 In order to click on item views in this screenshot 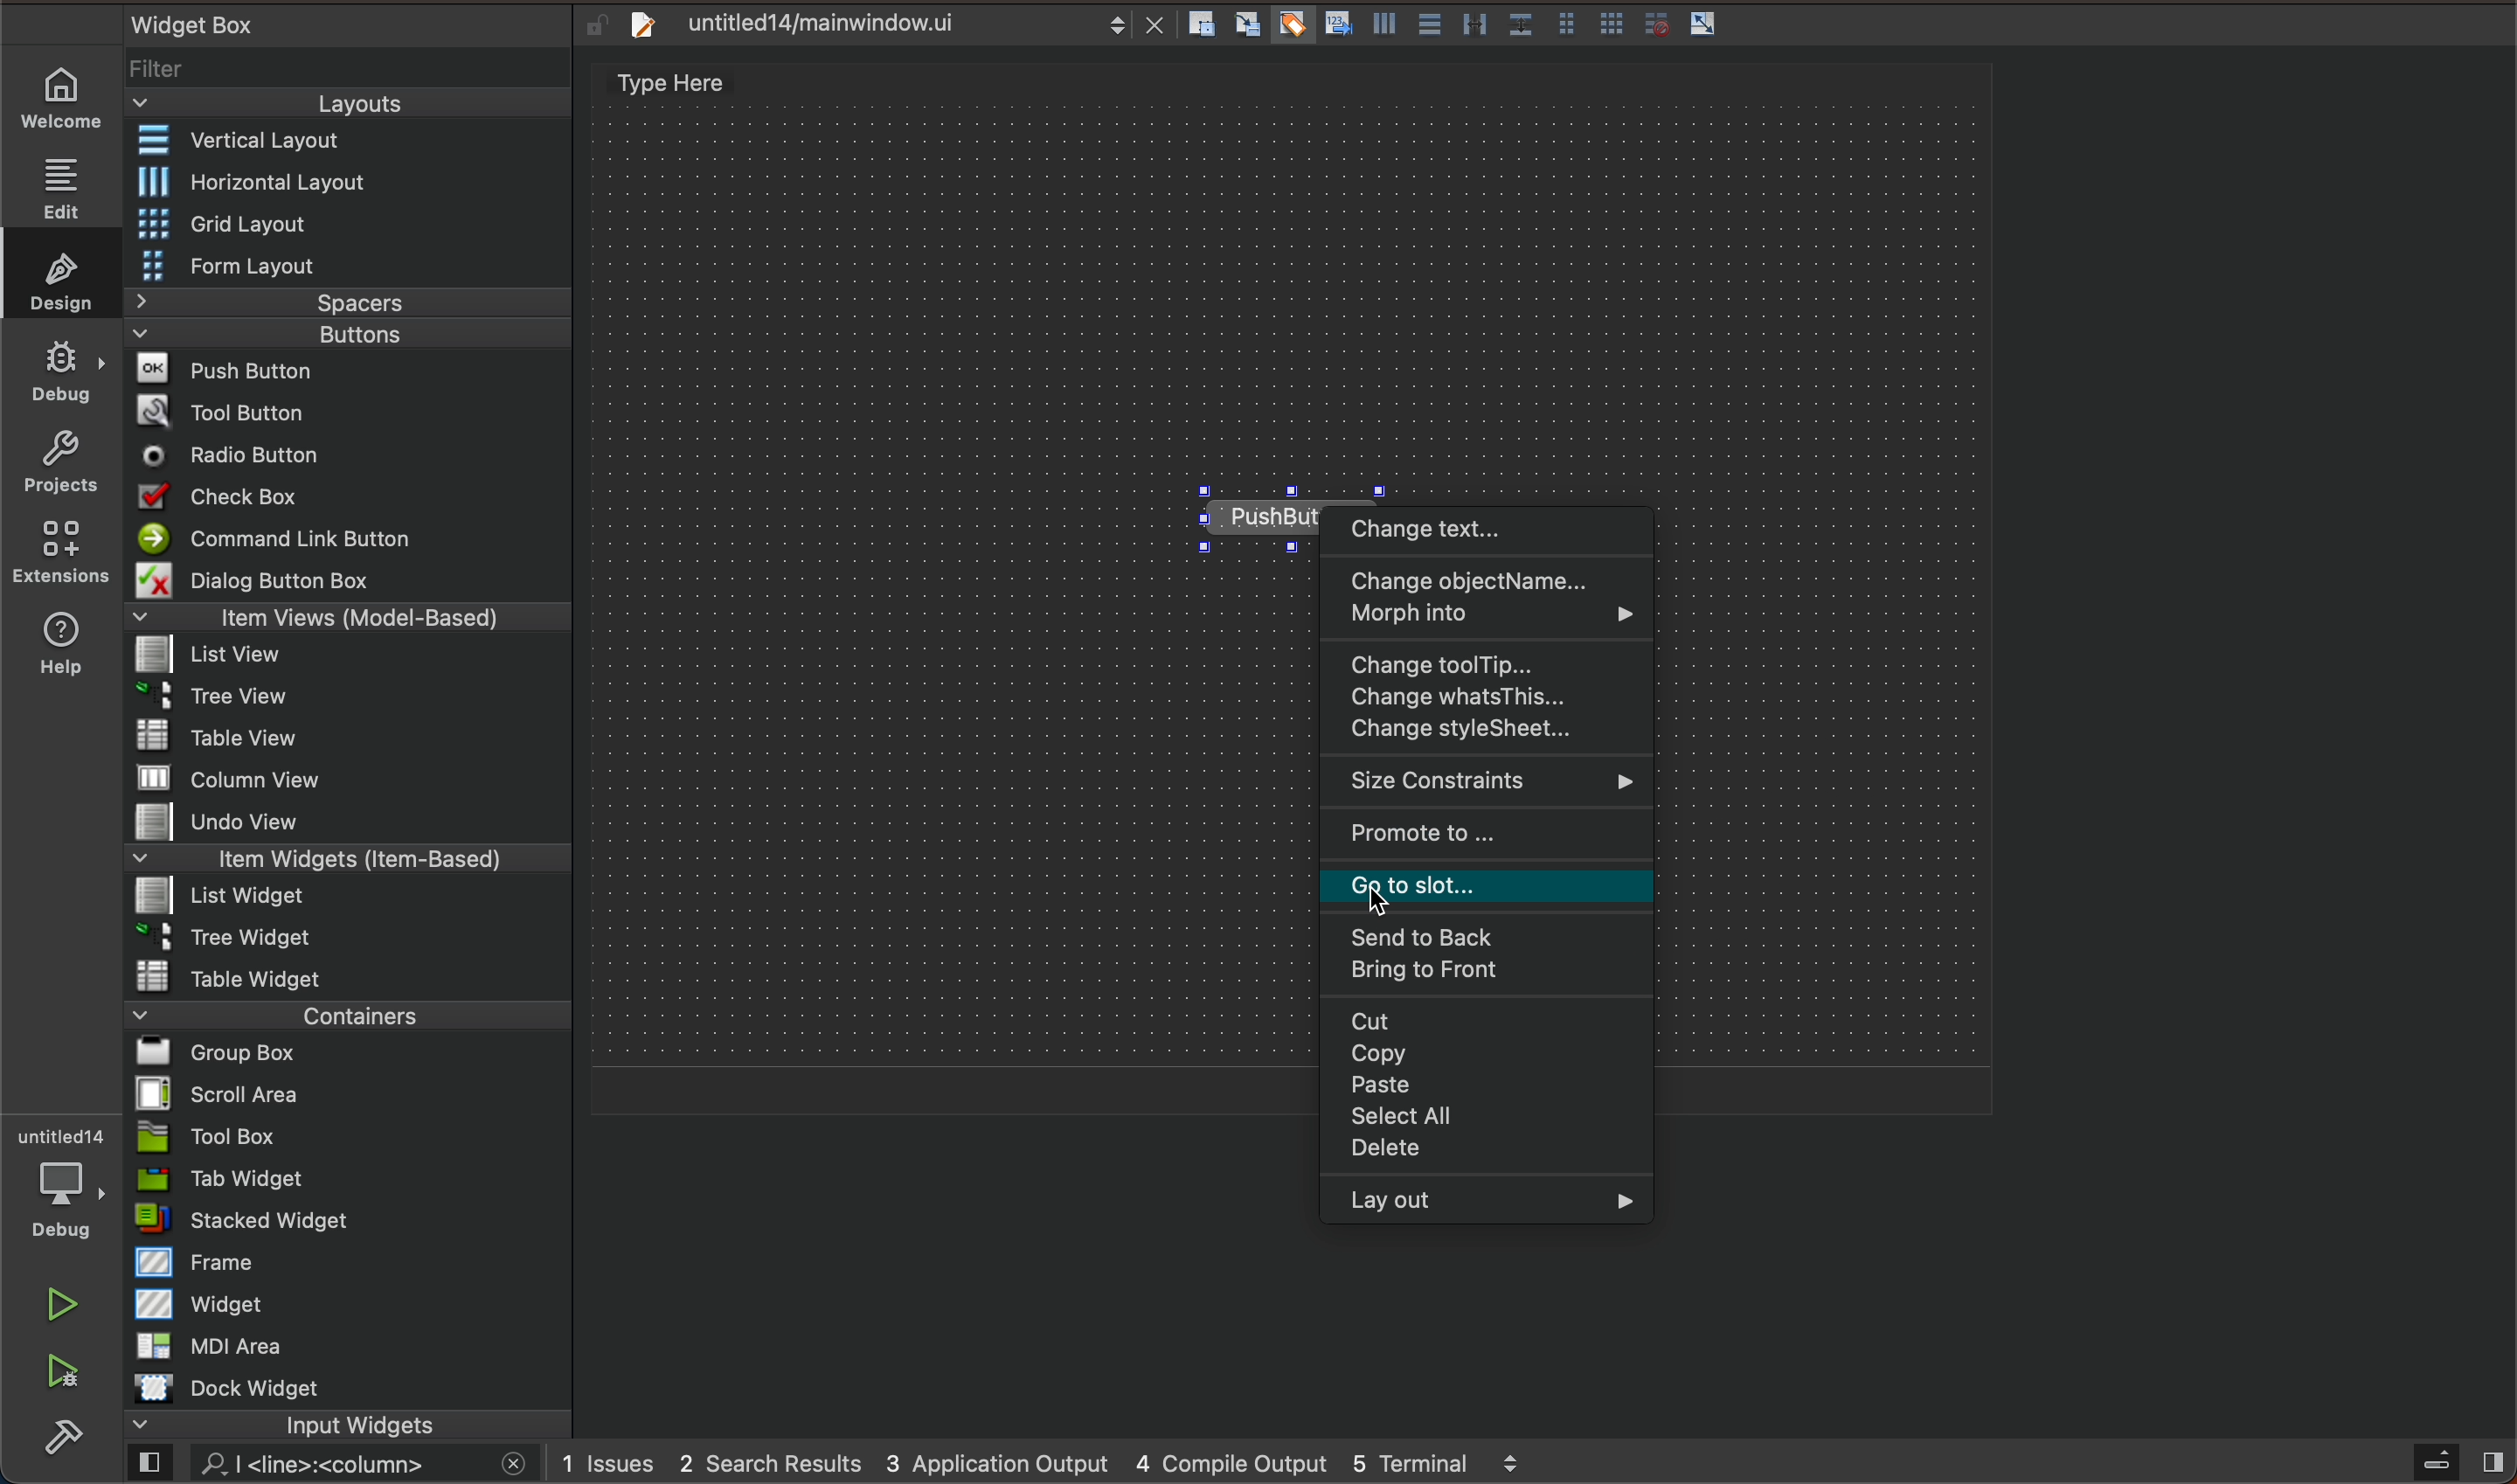, I will do `click(350, 621)`.